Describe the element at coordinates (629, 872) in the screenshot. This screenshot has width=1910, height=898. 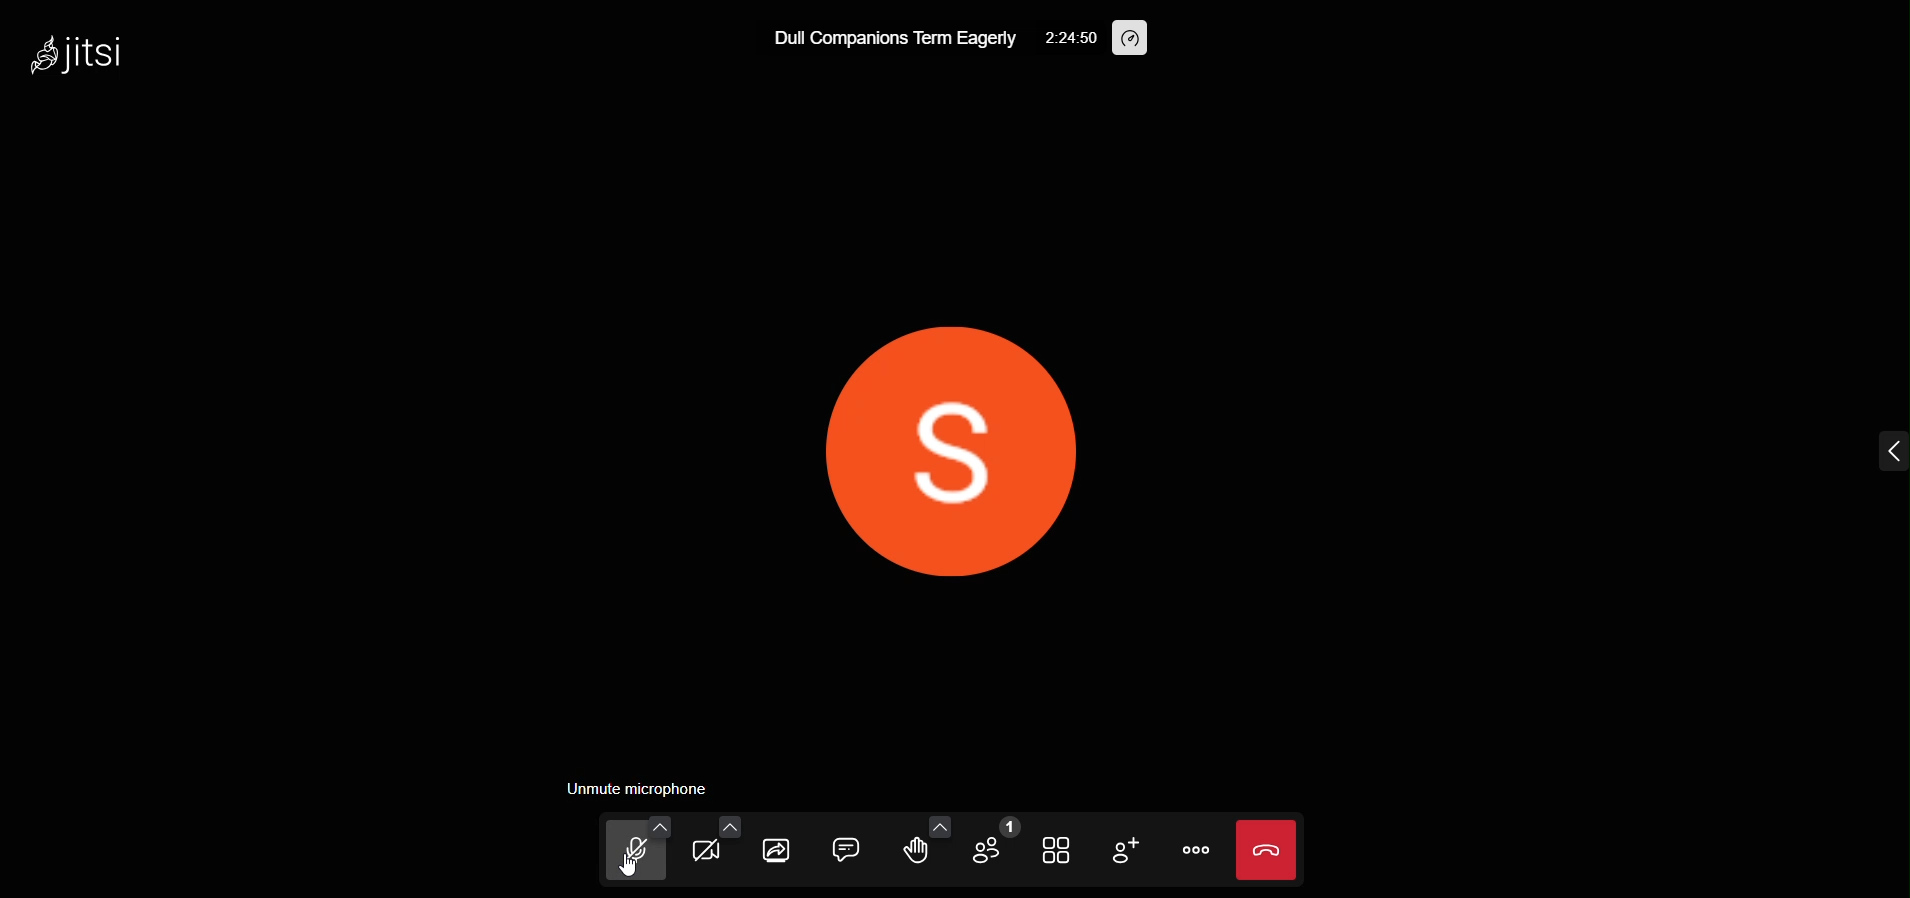
I see `cursor` at that location.